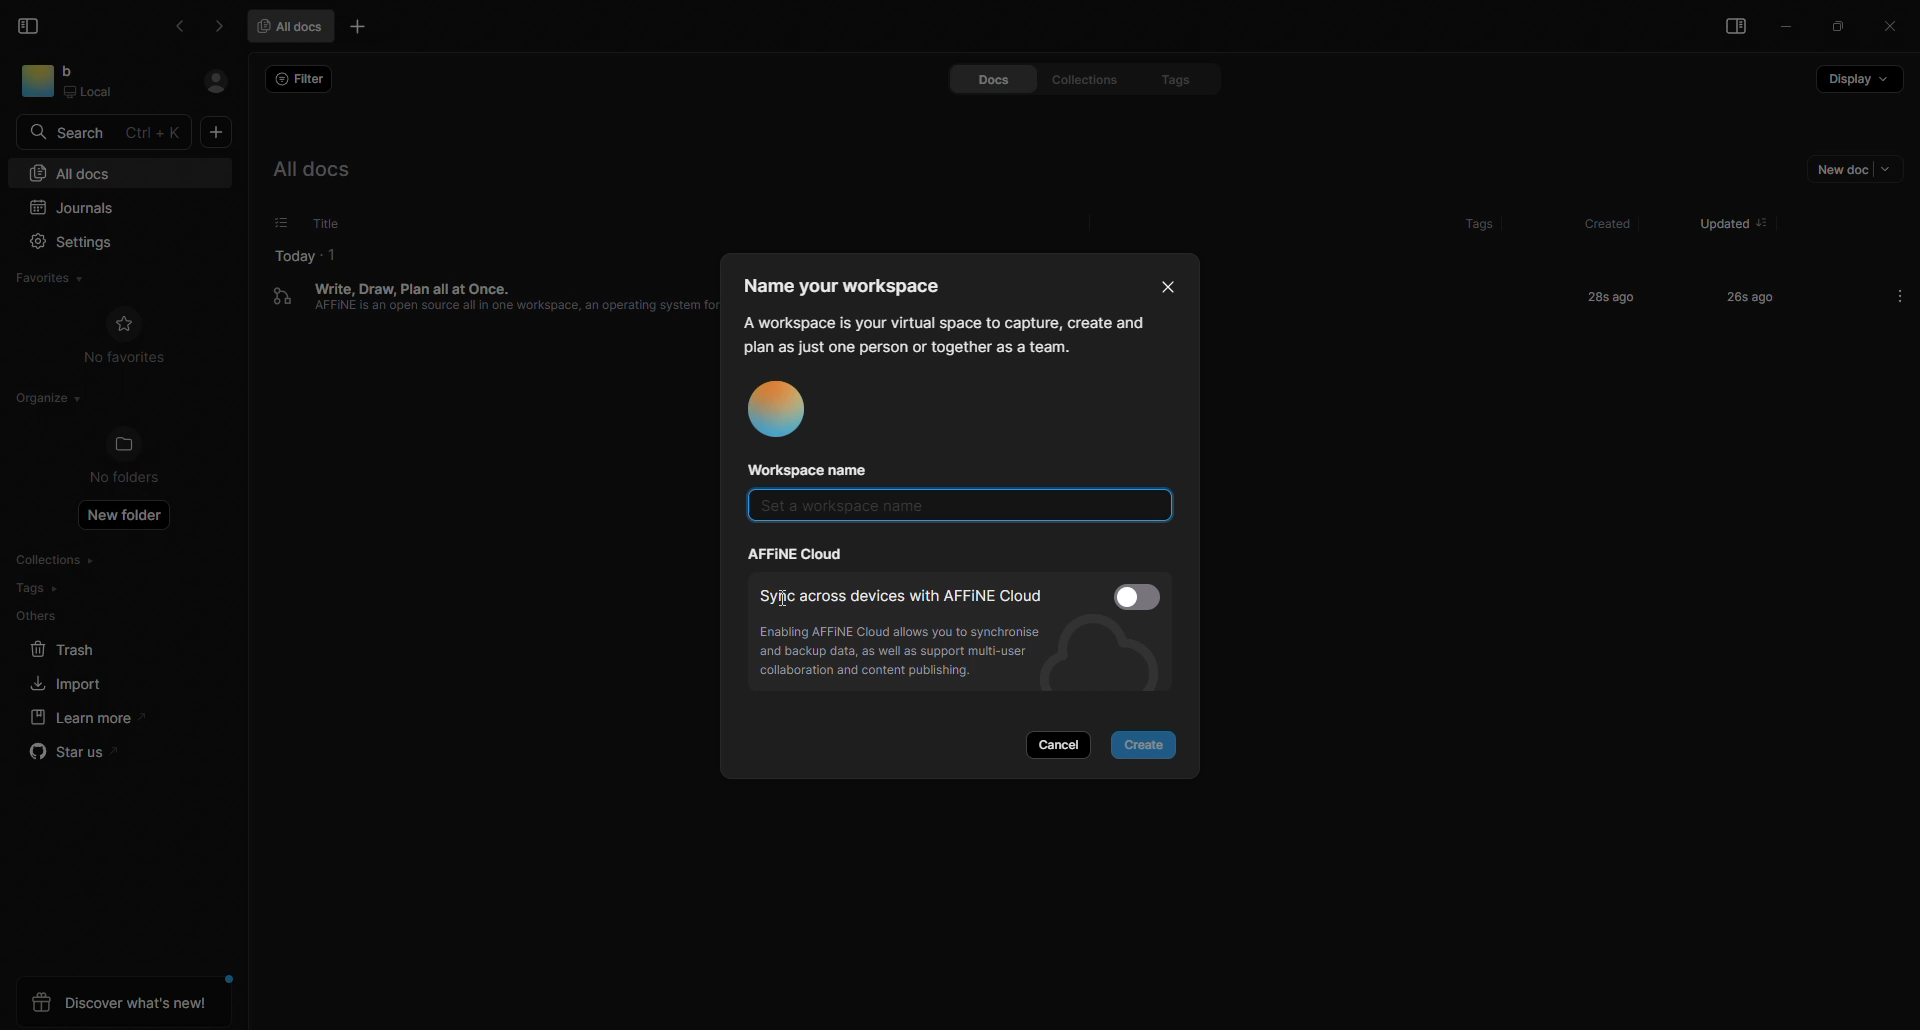 This screenshot has height=1030, width=1920. What do you see at coordinates (1717, 216) in the screenshot?
I see `updated` at bounding box center [1717, 216].